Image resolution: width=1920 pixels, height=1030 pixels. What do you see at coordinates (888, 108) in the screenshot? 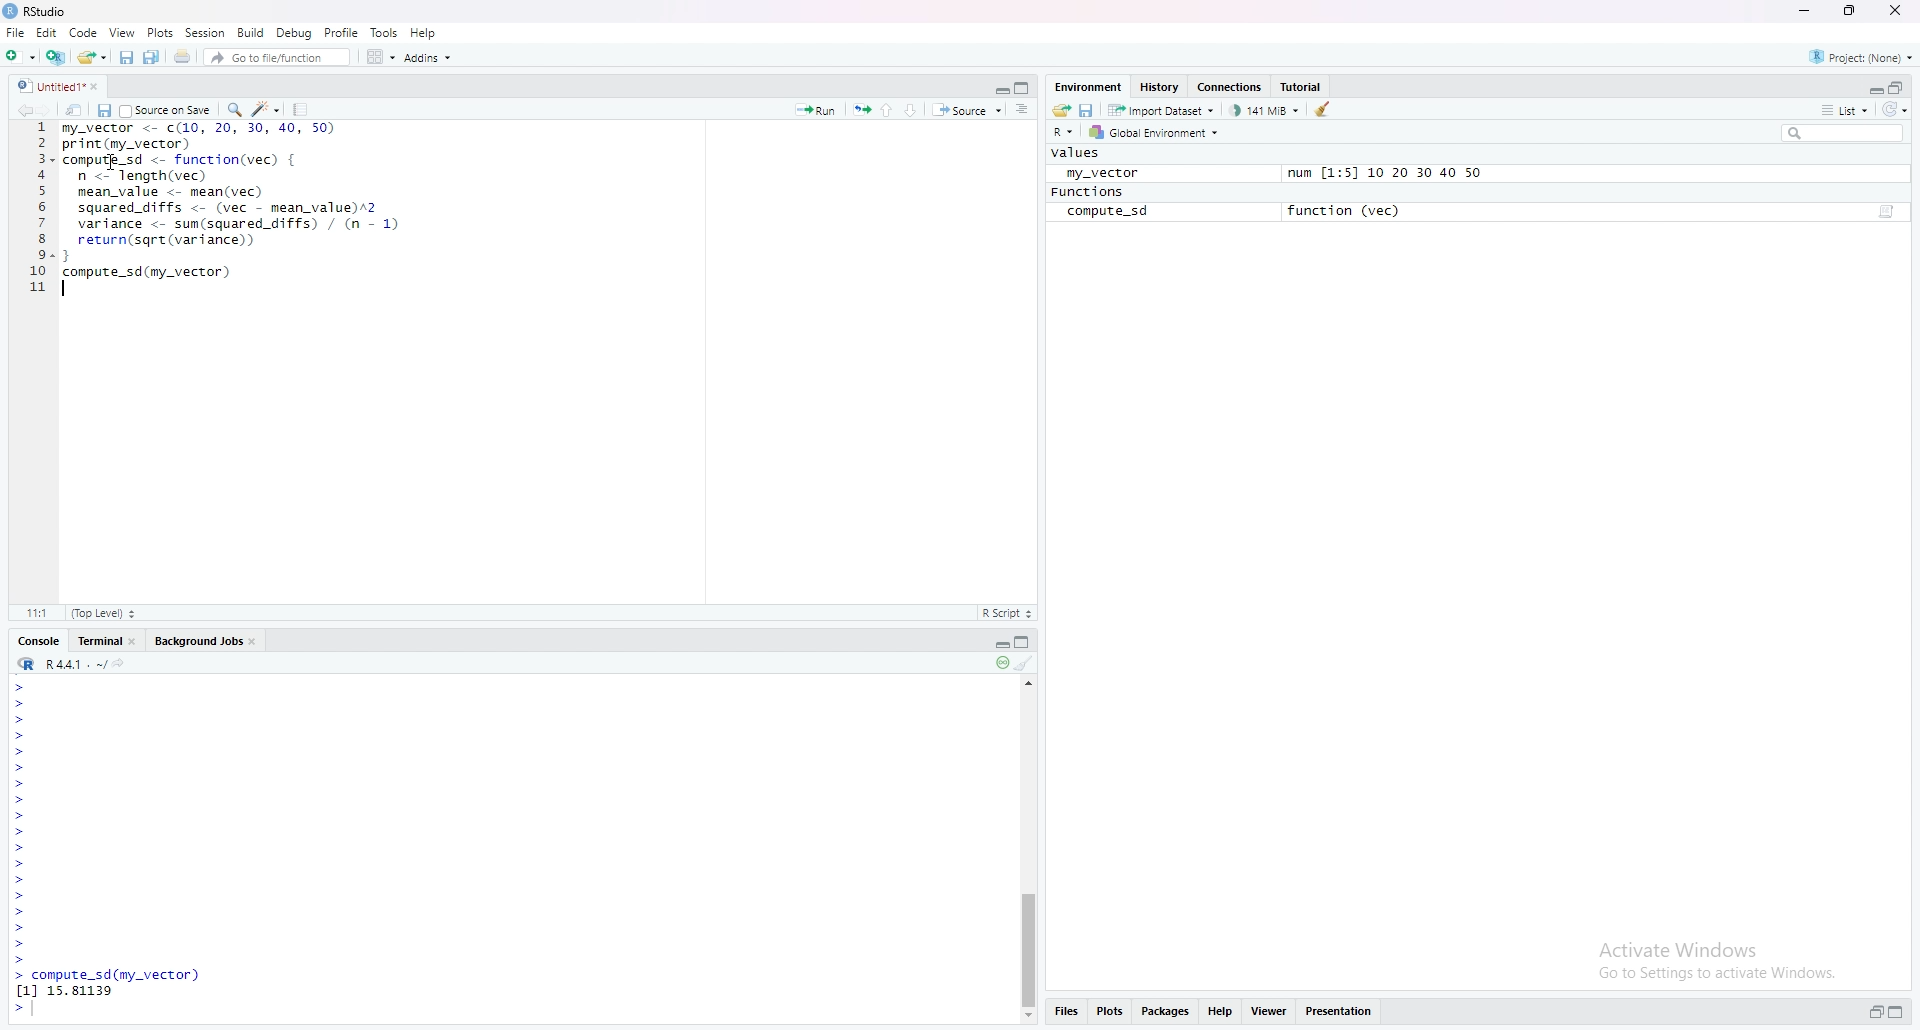
I see `Go to previous section/chunk (Ctrl + pgUP)` at bounding box center [888, 108].